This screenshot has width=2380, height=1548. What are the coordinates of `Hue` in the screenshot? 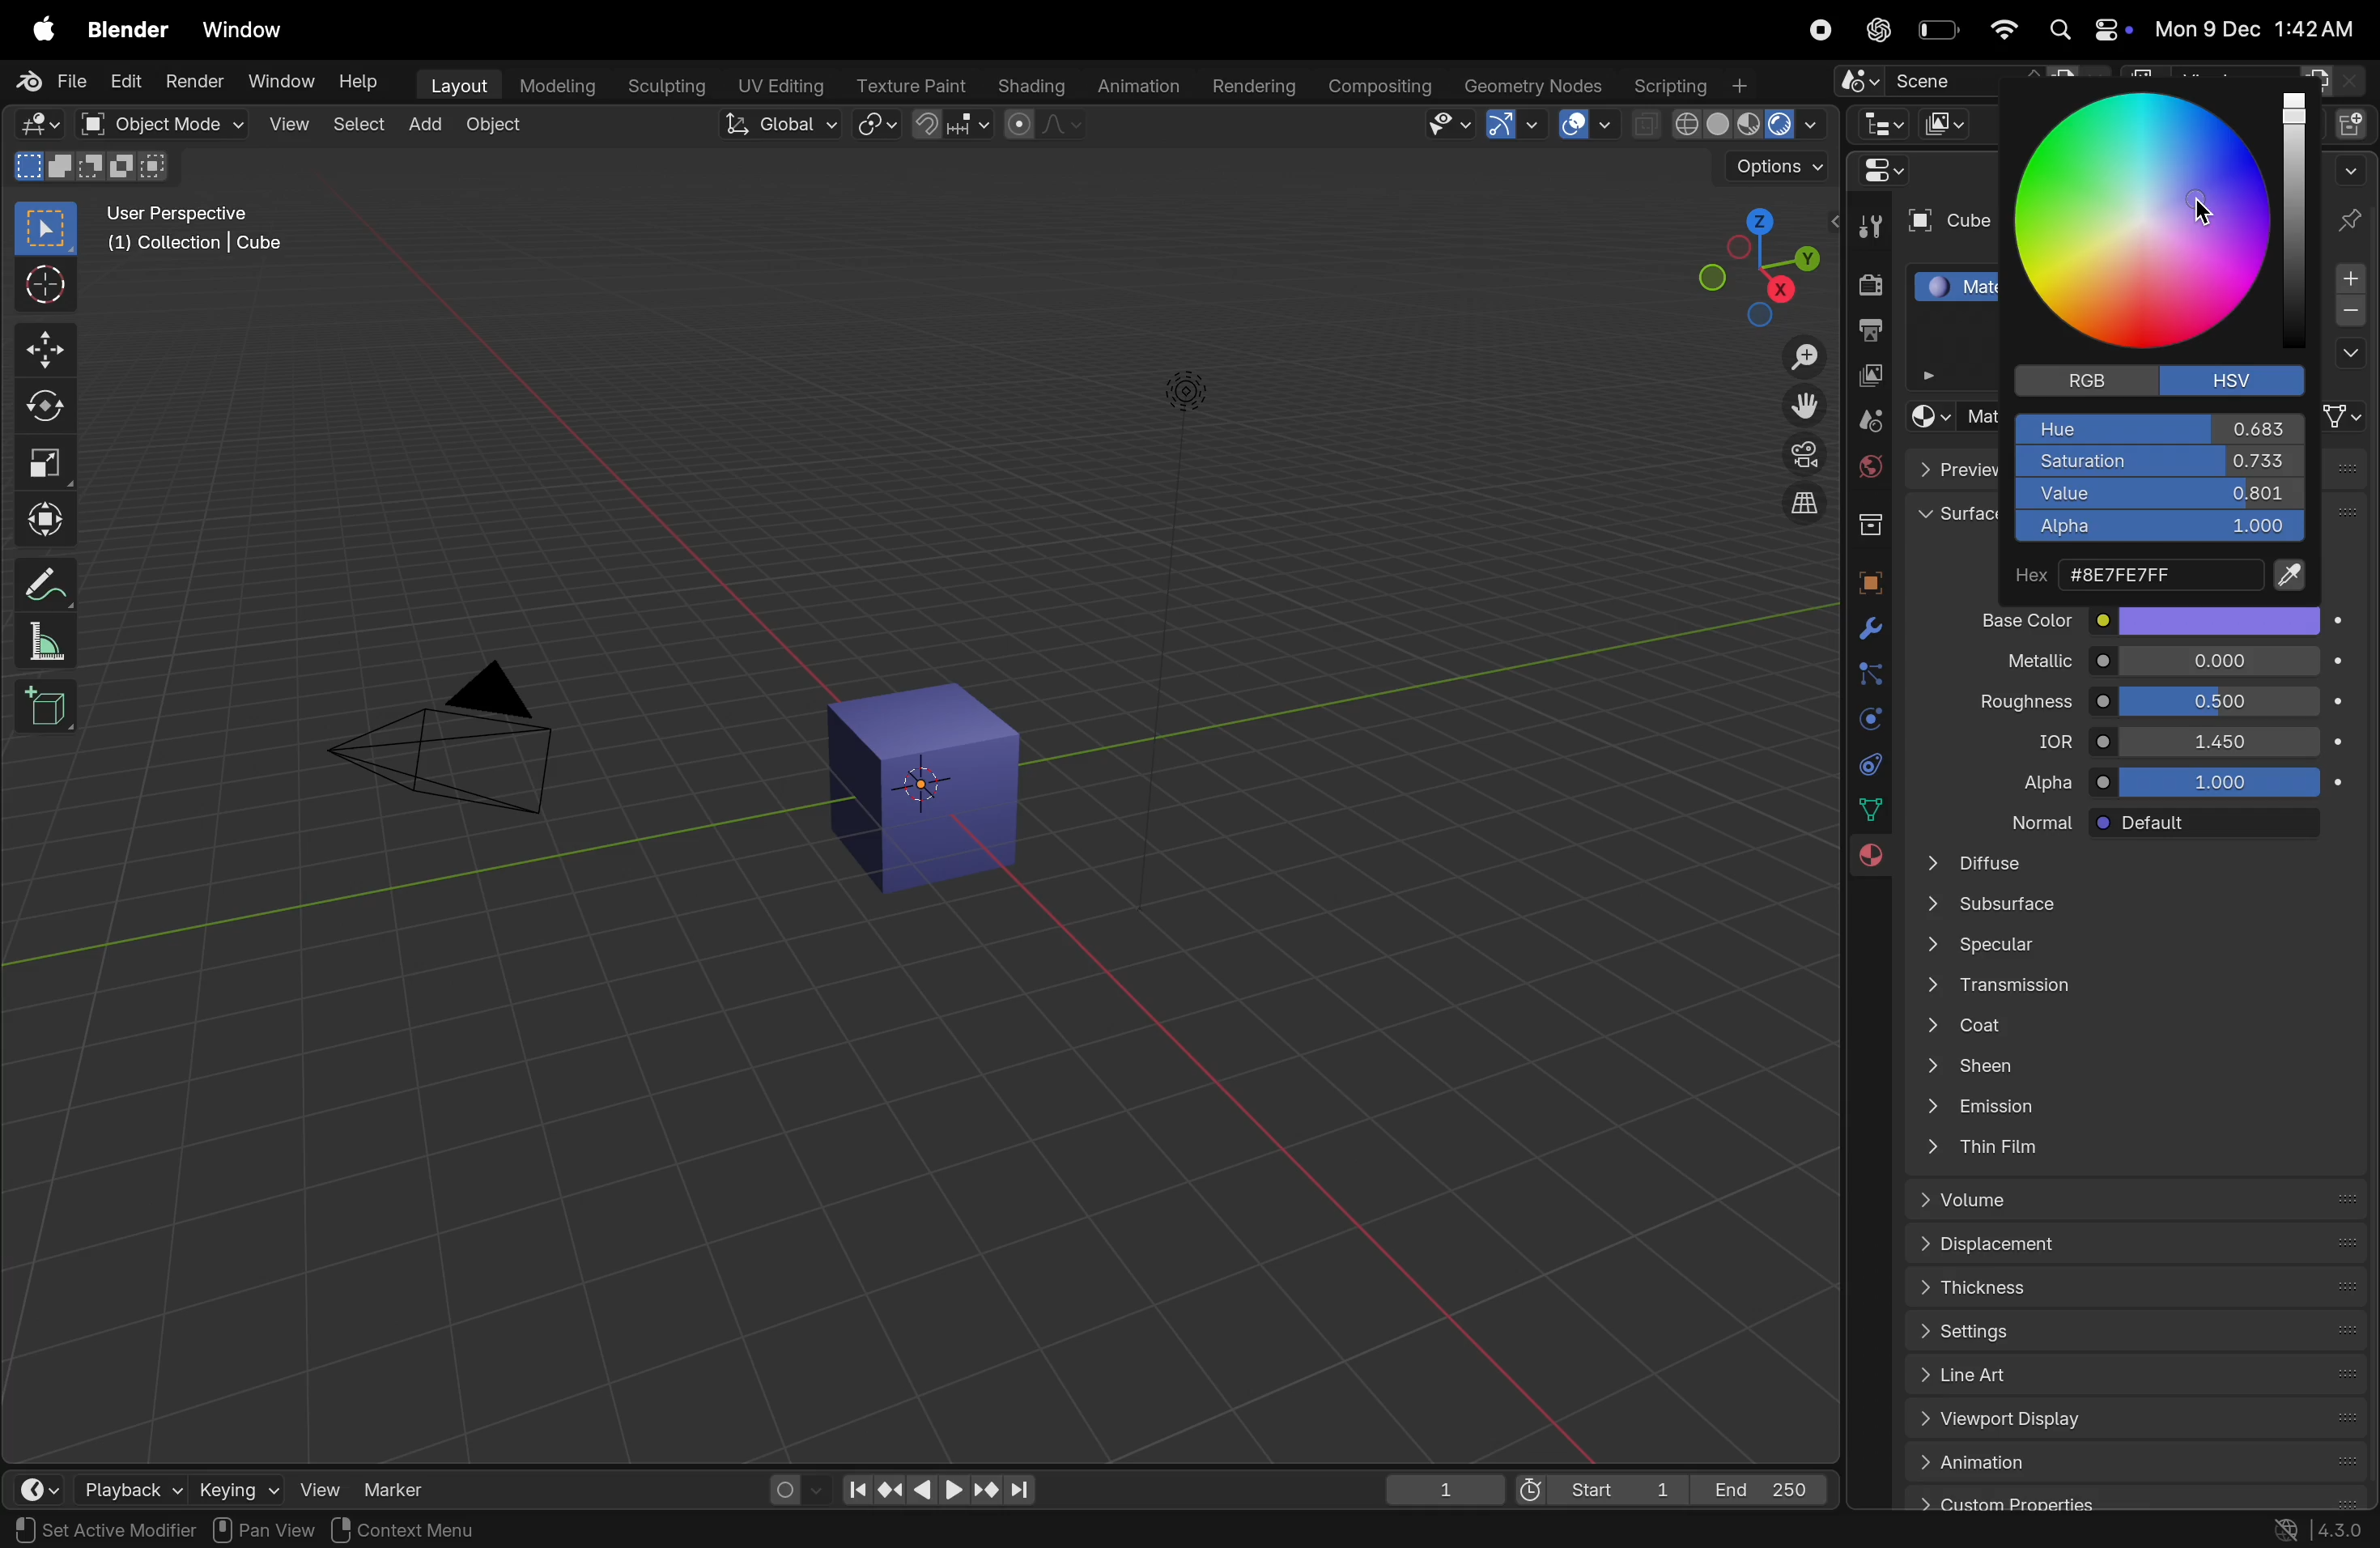 It's located at (2159, 429).